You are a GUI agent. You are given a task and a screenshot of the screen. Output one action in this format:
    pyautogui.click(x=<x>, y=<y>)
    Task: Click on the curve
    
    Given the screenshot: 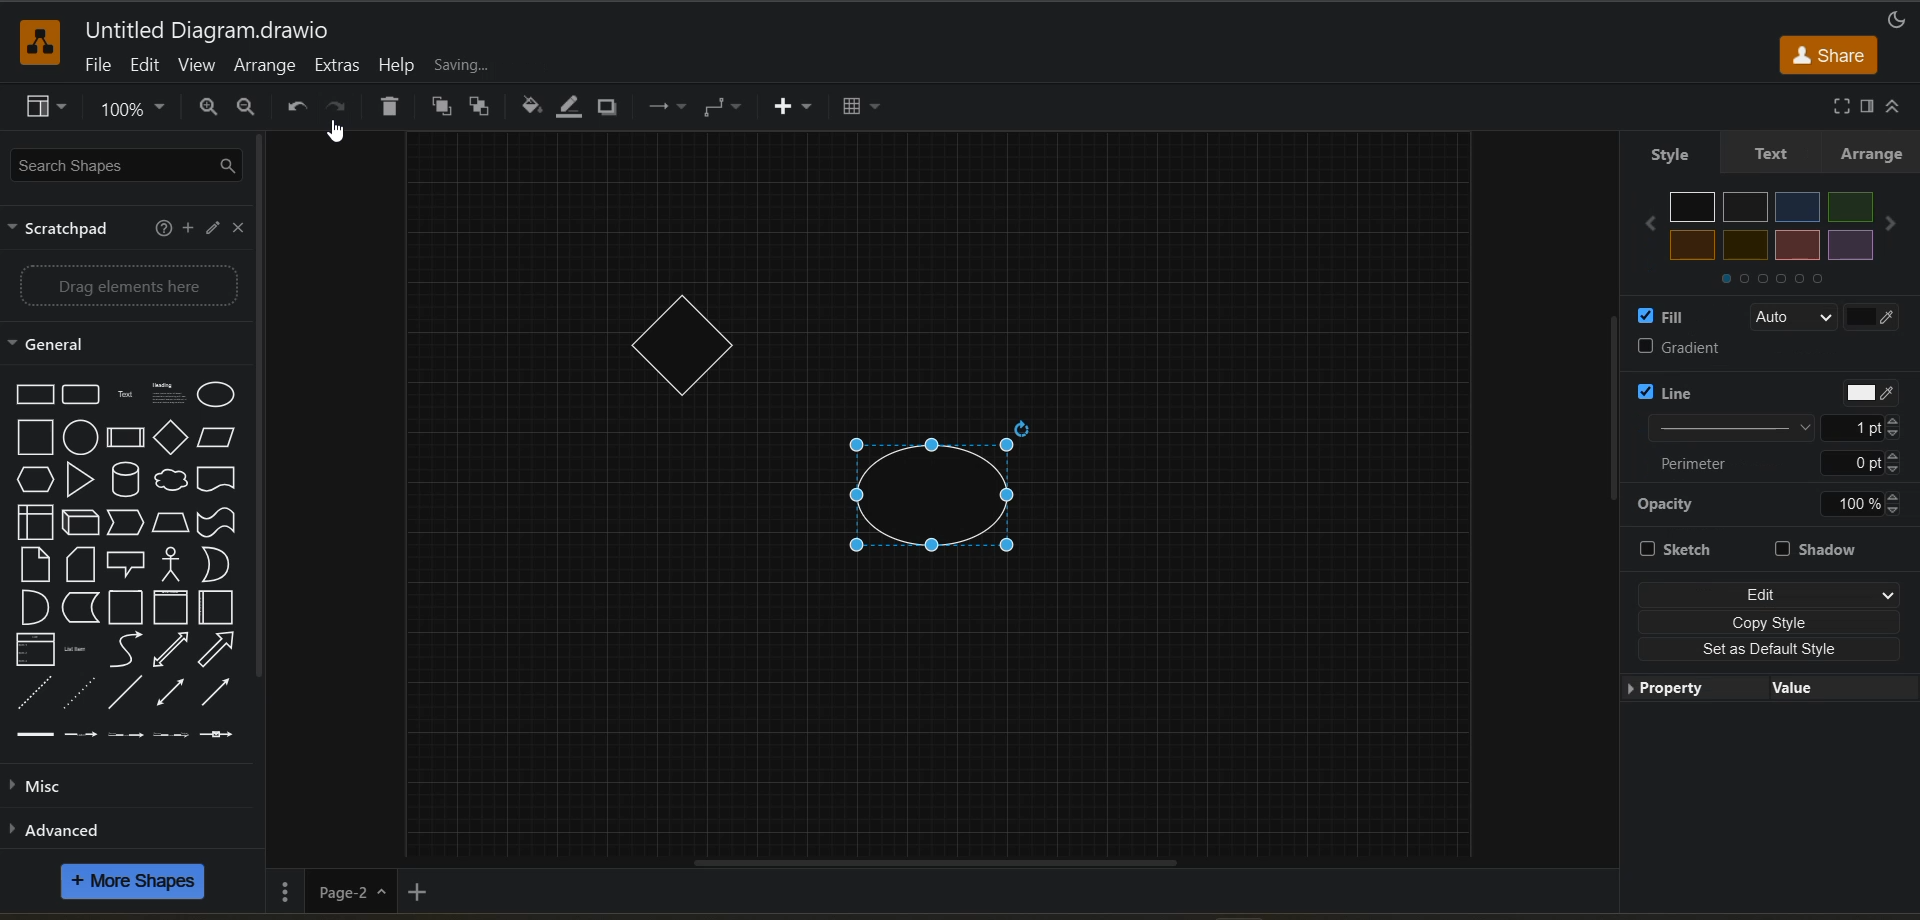 What is the action you would take?
    pyautogui.click(x=124, y=653)
    